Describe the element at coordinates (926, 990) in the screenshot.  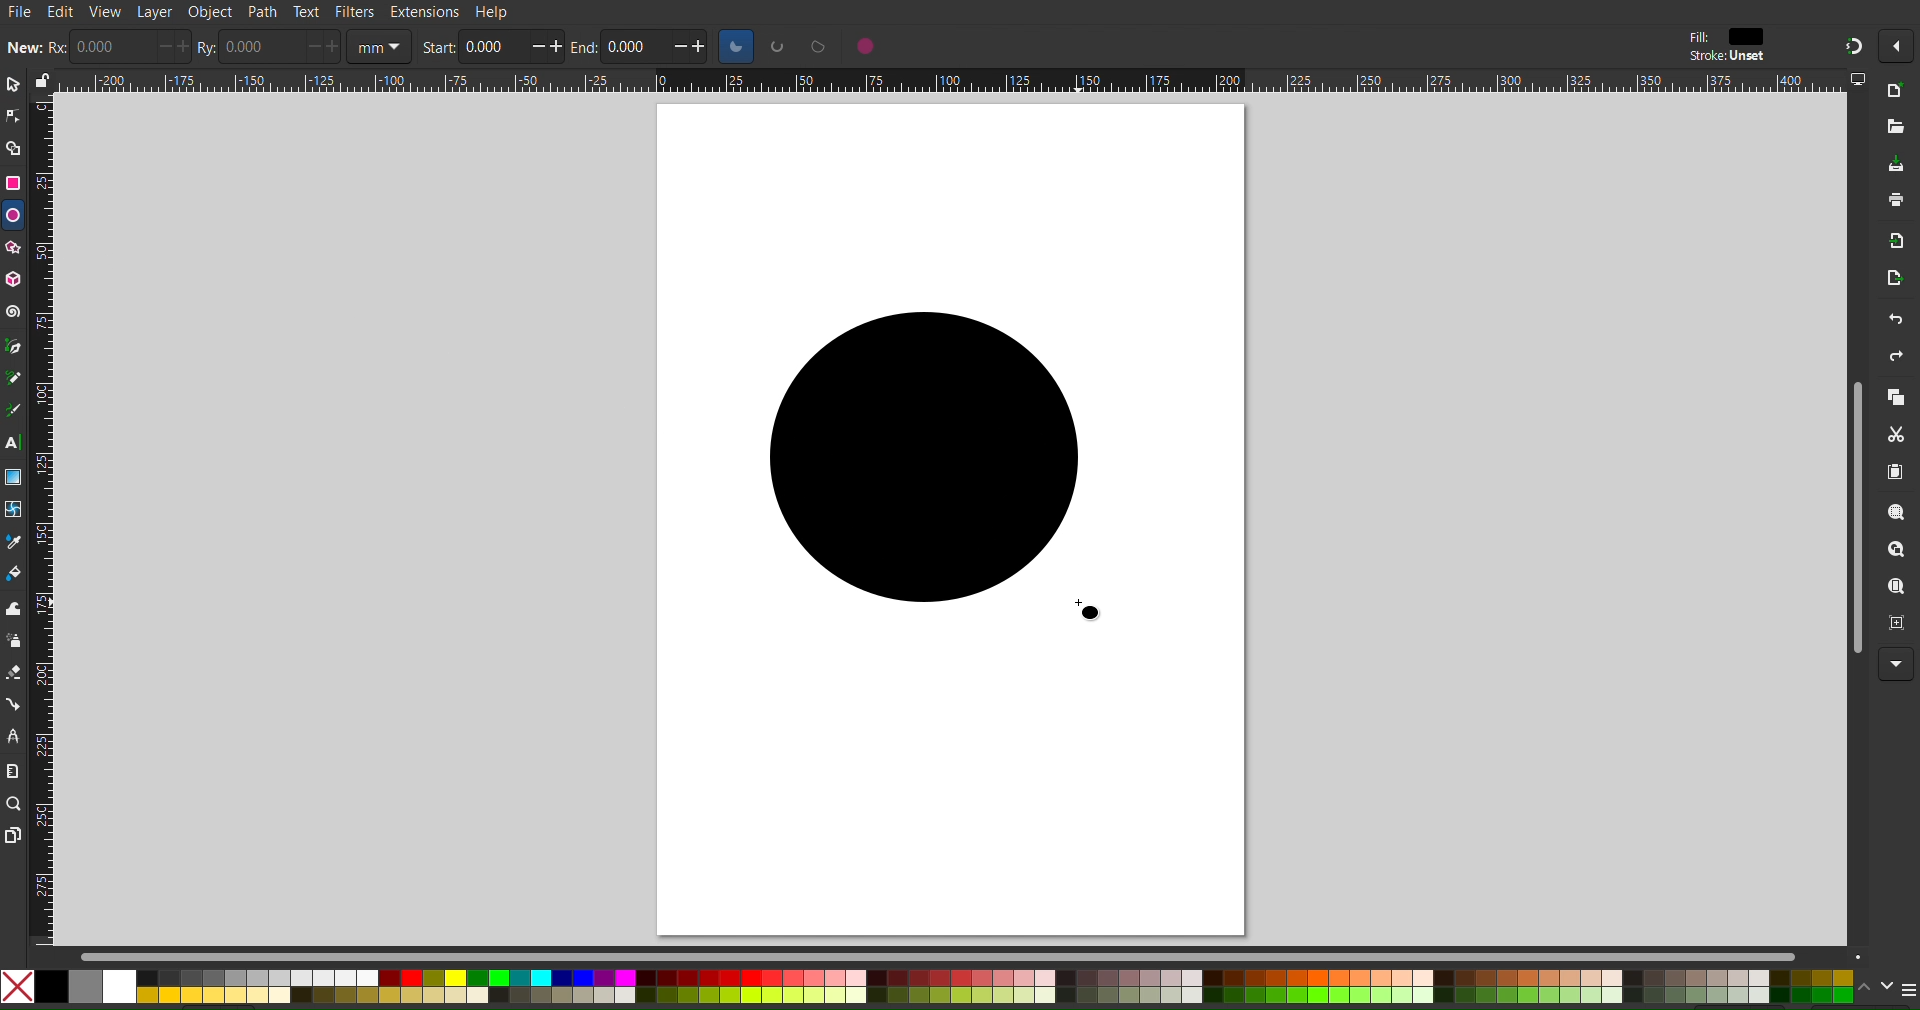
I see `` at that location.